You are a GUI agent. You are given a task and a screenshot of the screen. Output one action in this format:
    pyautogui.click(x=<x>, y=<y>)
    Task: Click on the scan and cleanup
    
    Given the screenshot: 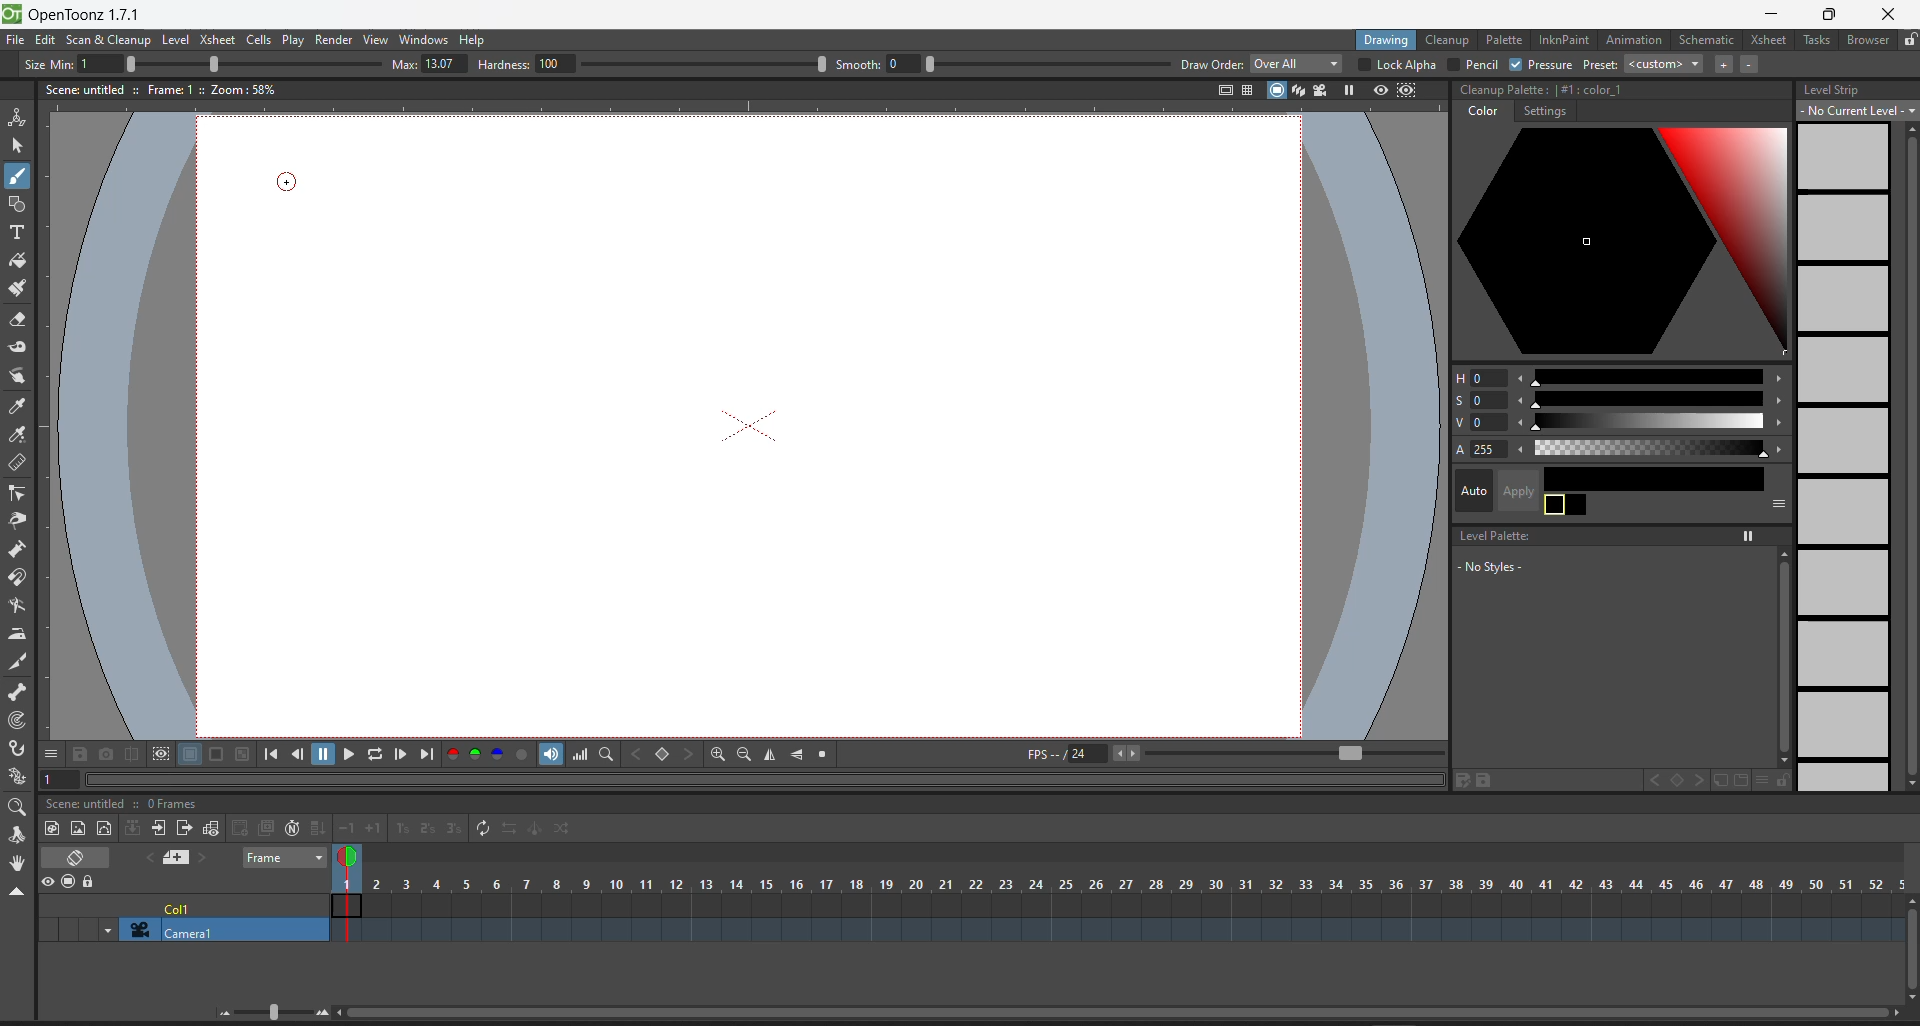 What is the action you would take?
    pyautogui.click(x=111, y=41)
    